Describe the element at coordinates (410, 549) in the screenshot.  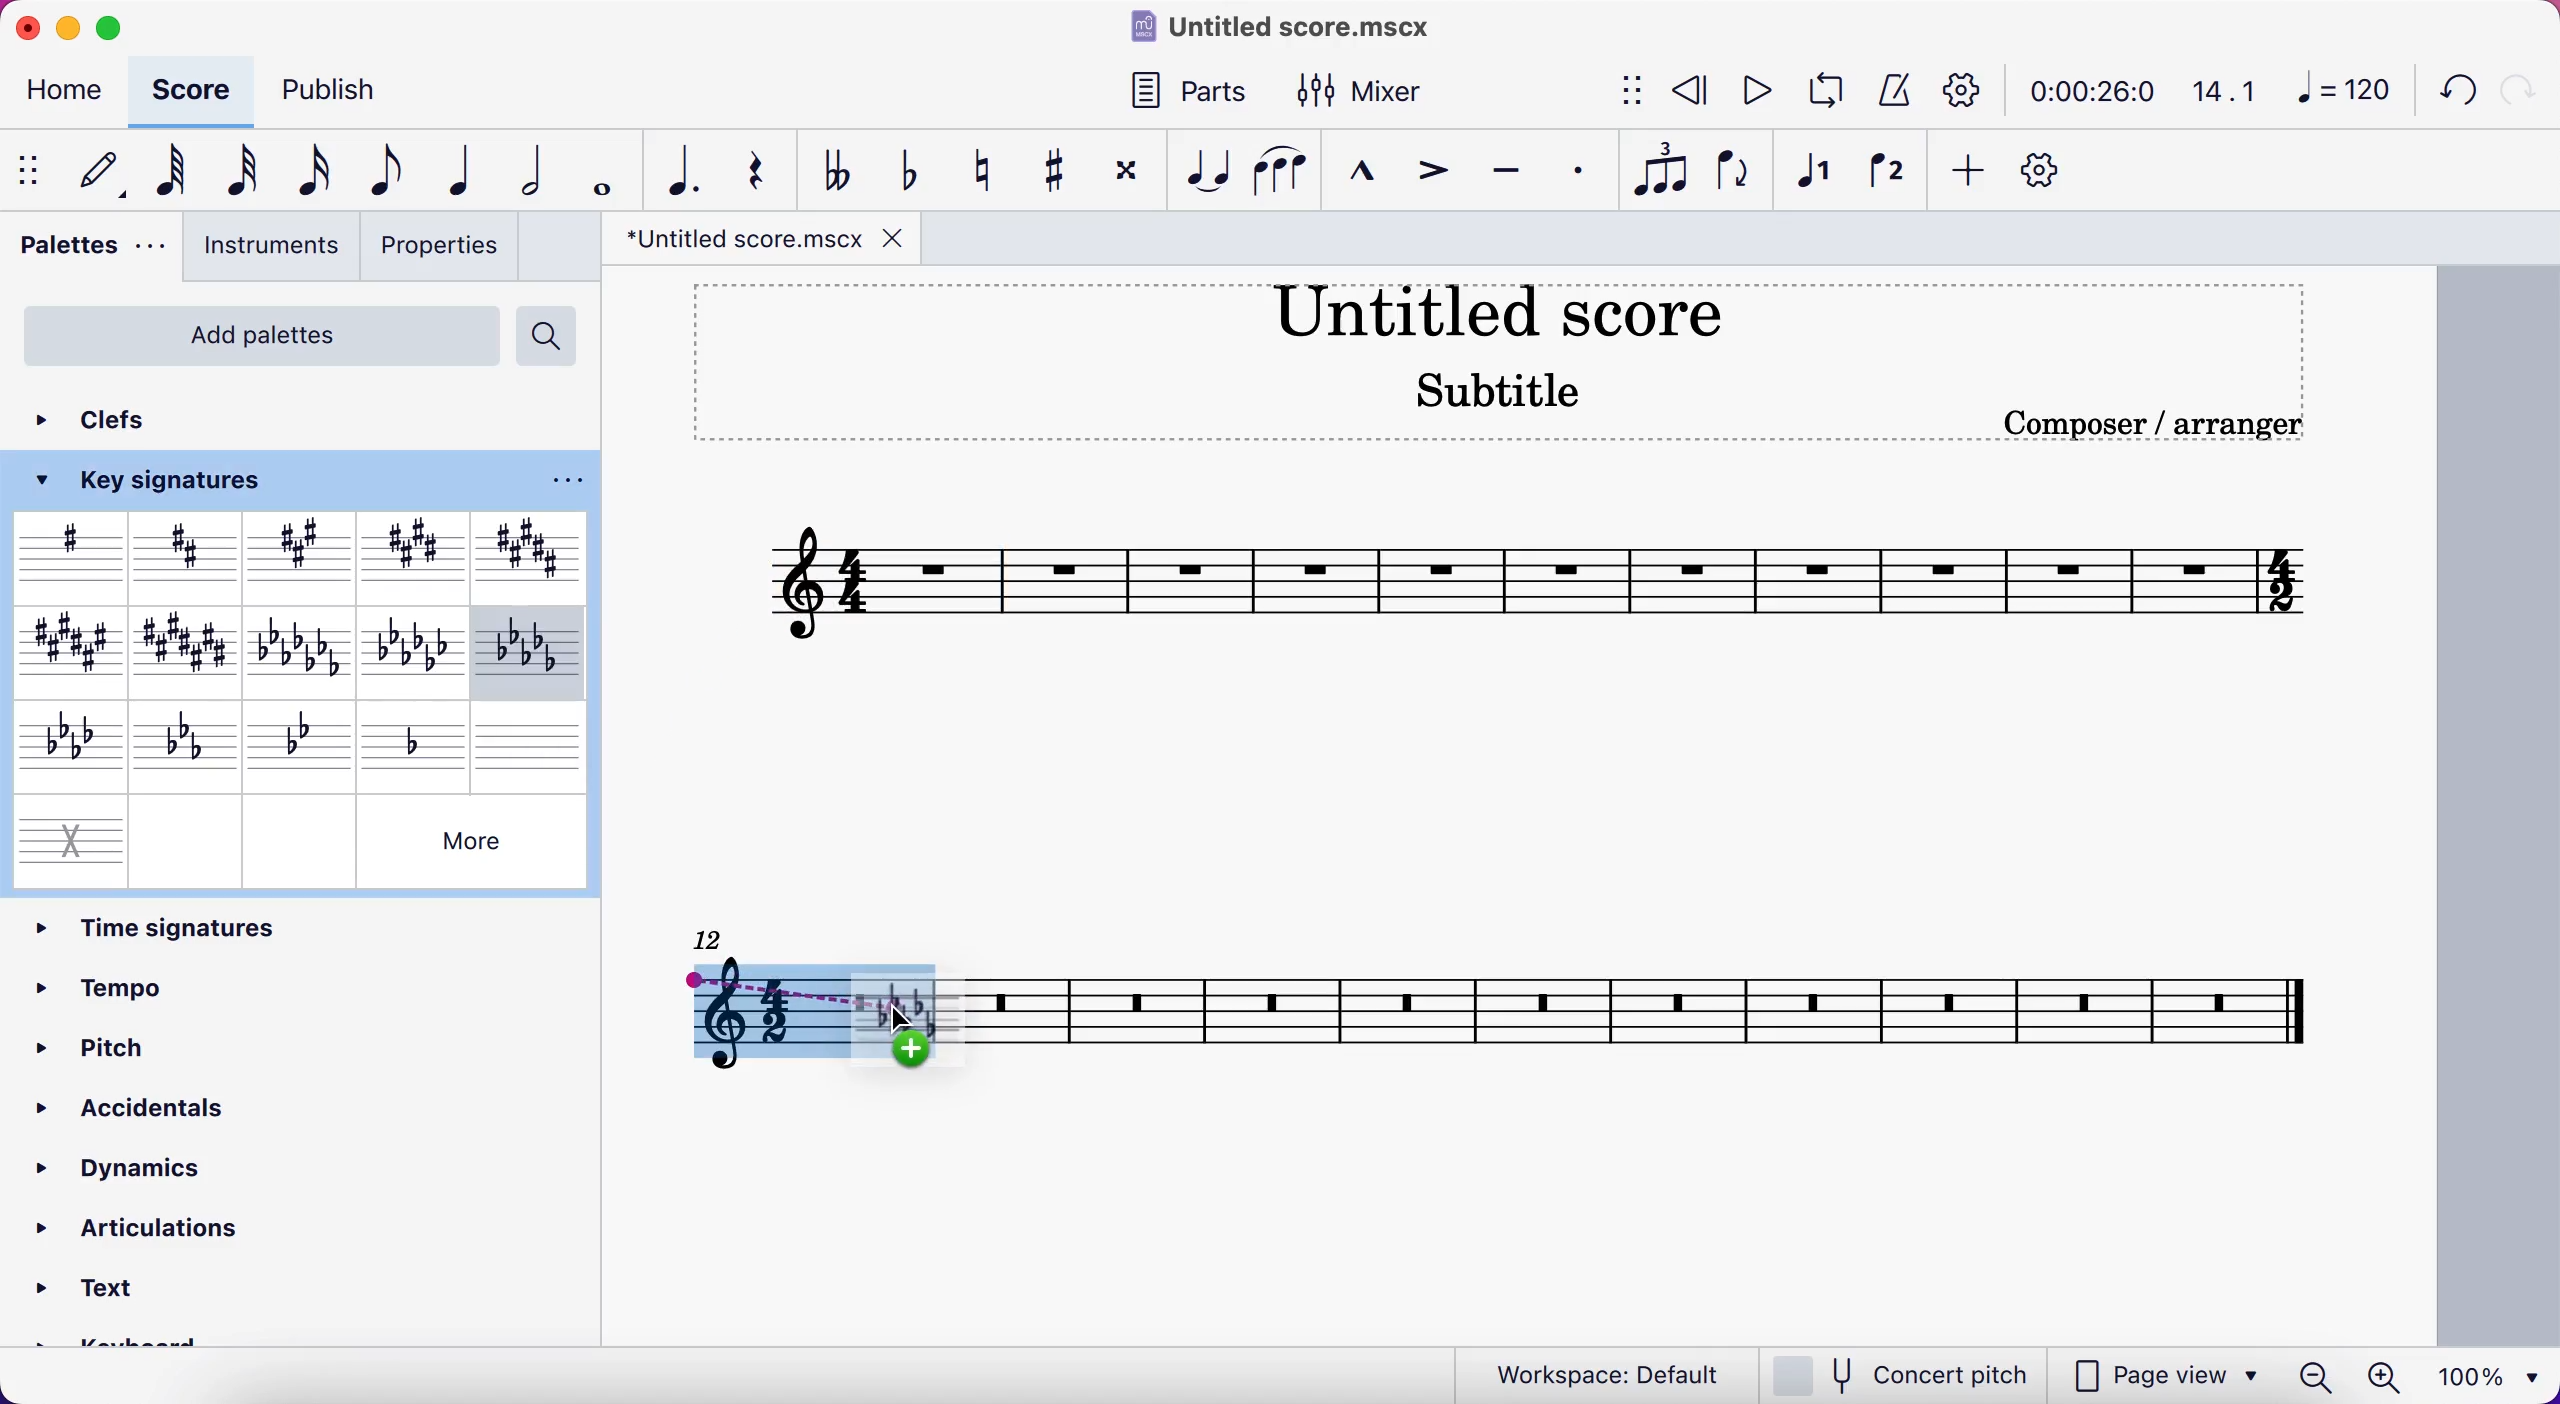
I see `E major` at that location.